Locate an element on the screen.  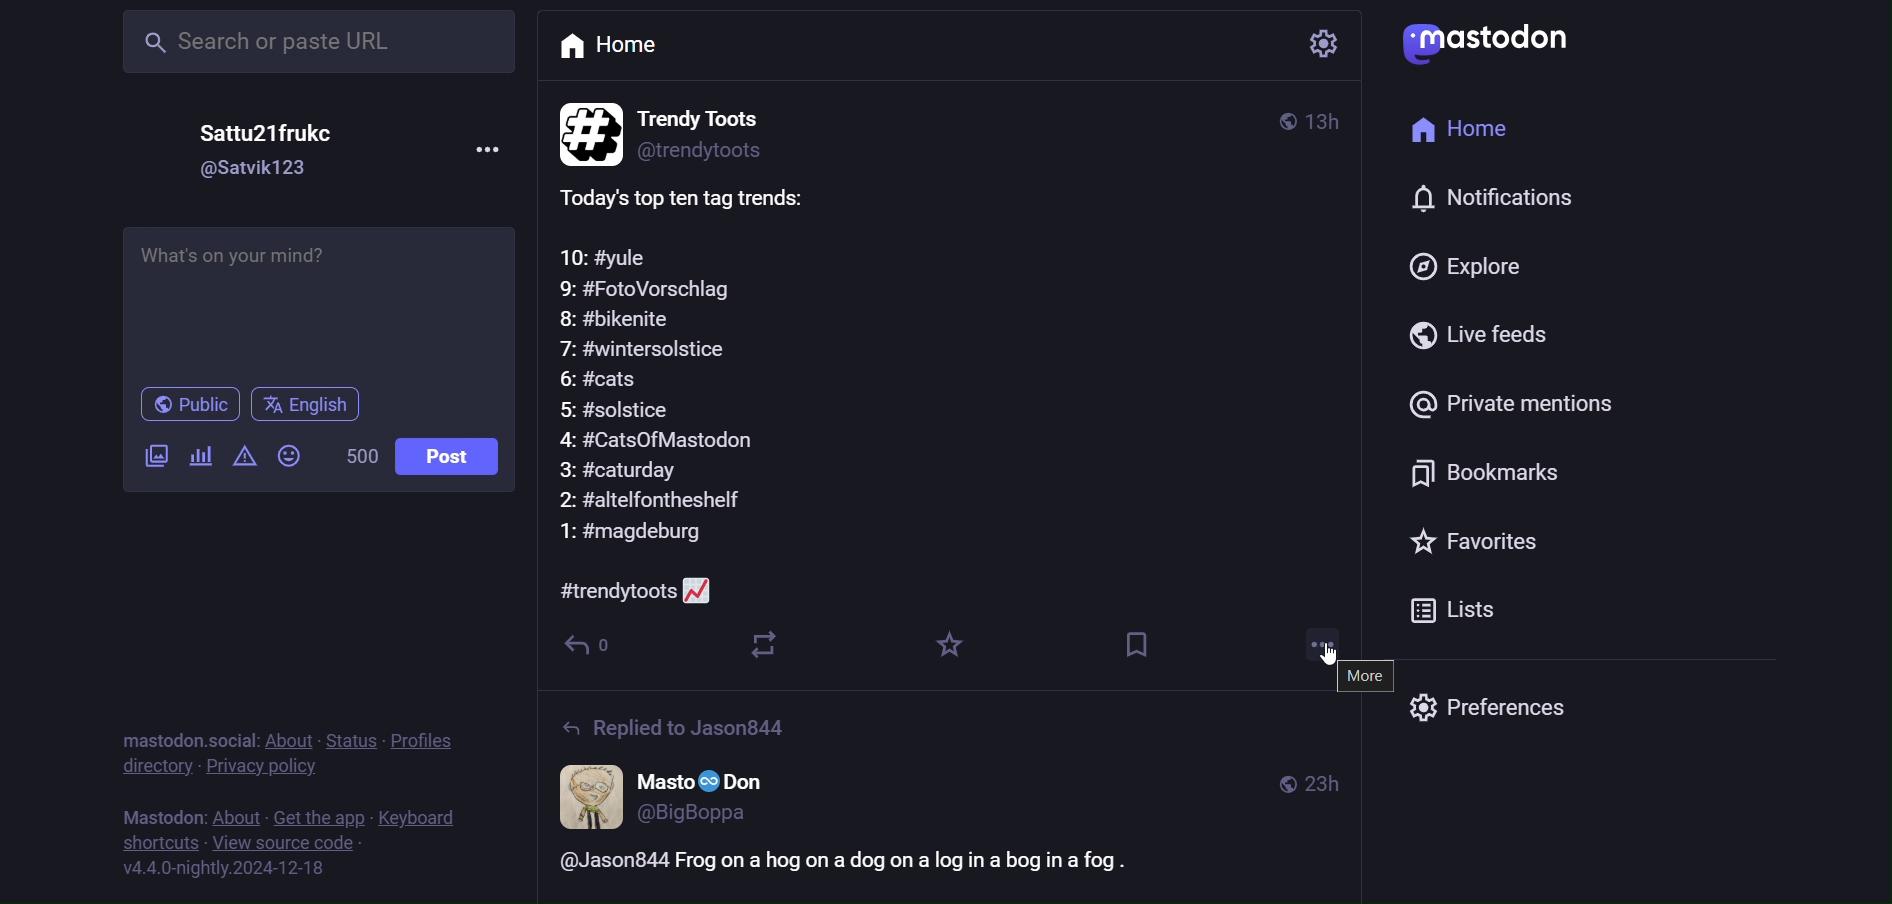
menu is located at coordinates (481, 147).